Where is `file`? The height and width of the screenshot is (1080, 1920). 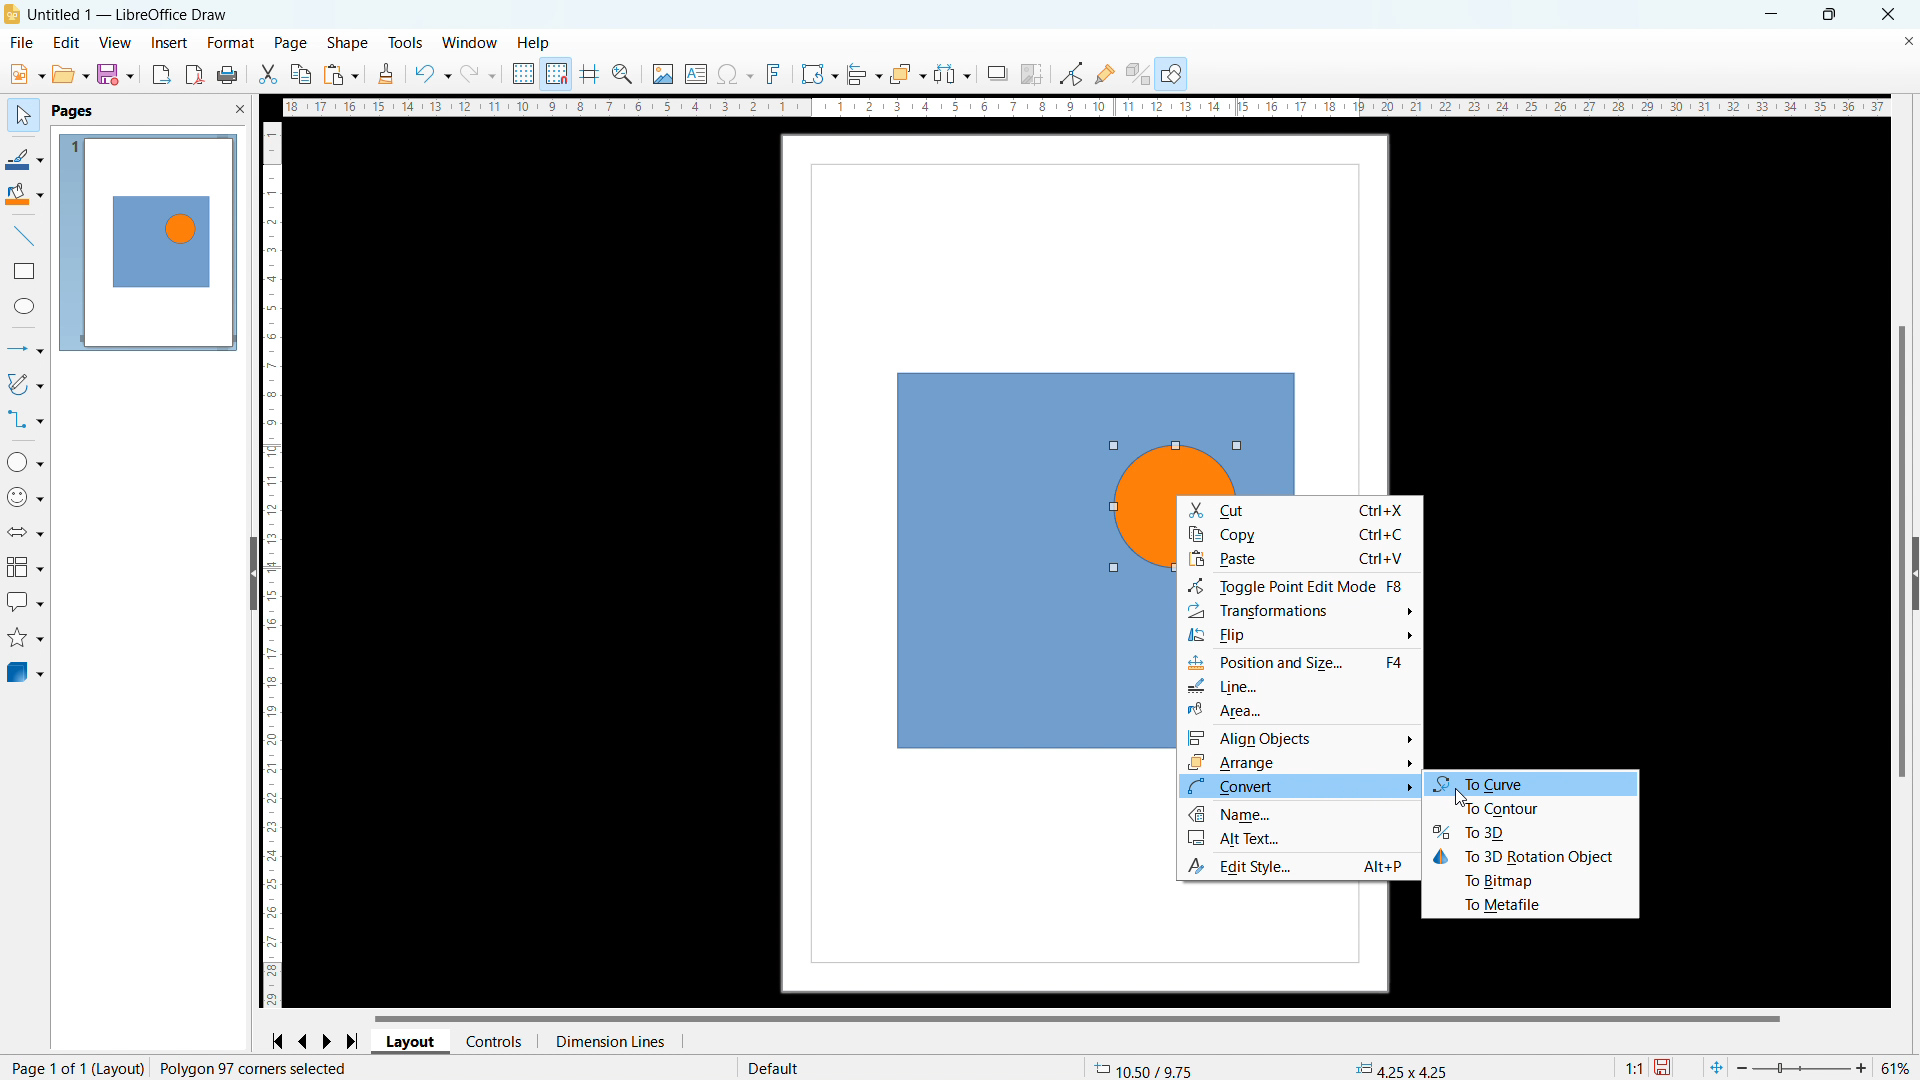 file is located at coordinates (21, 43).